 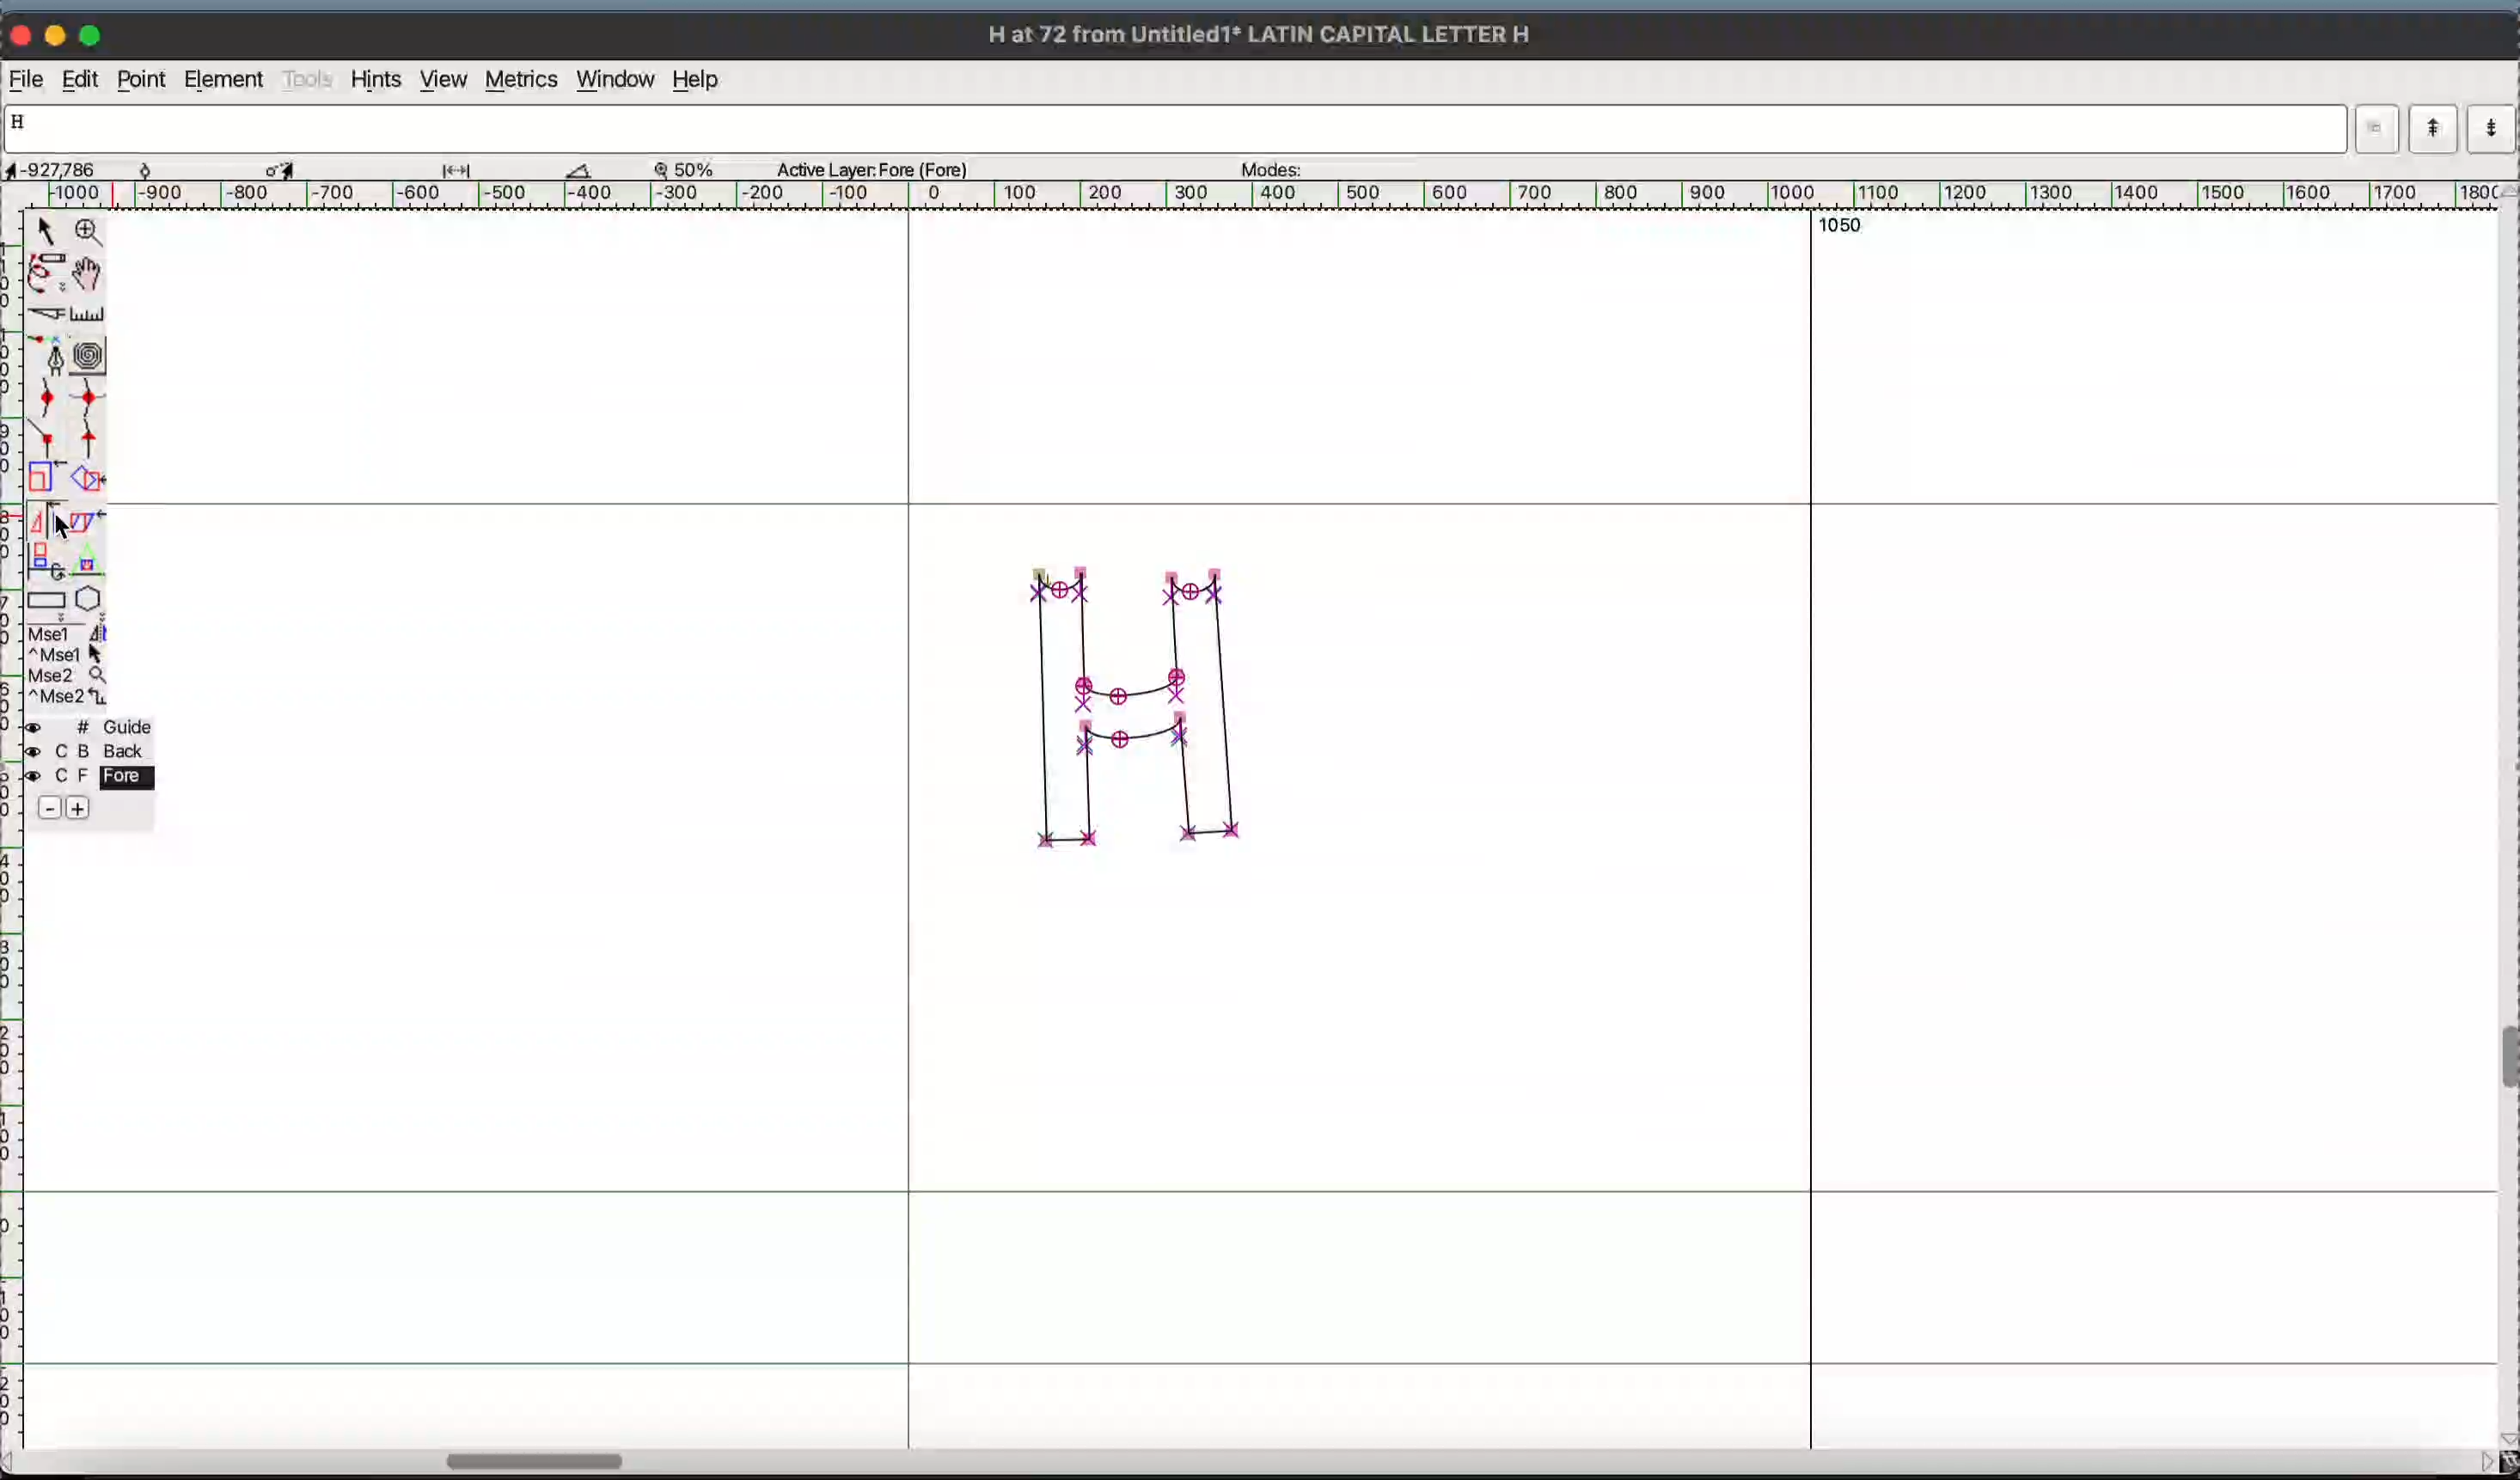 What do you see at coordinates (613, 77) in the screenshot?
I see `window` at bounding box center [613, 77].